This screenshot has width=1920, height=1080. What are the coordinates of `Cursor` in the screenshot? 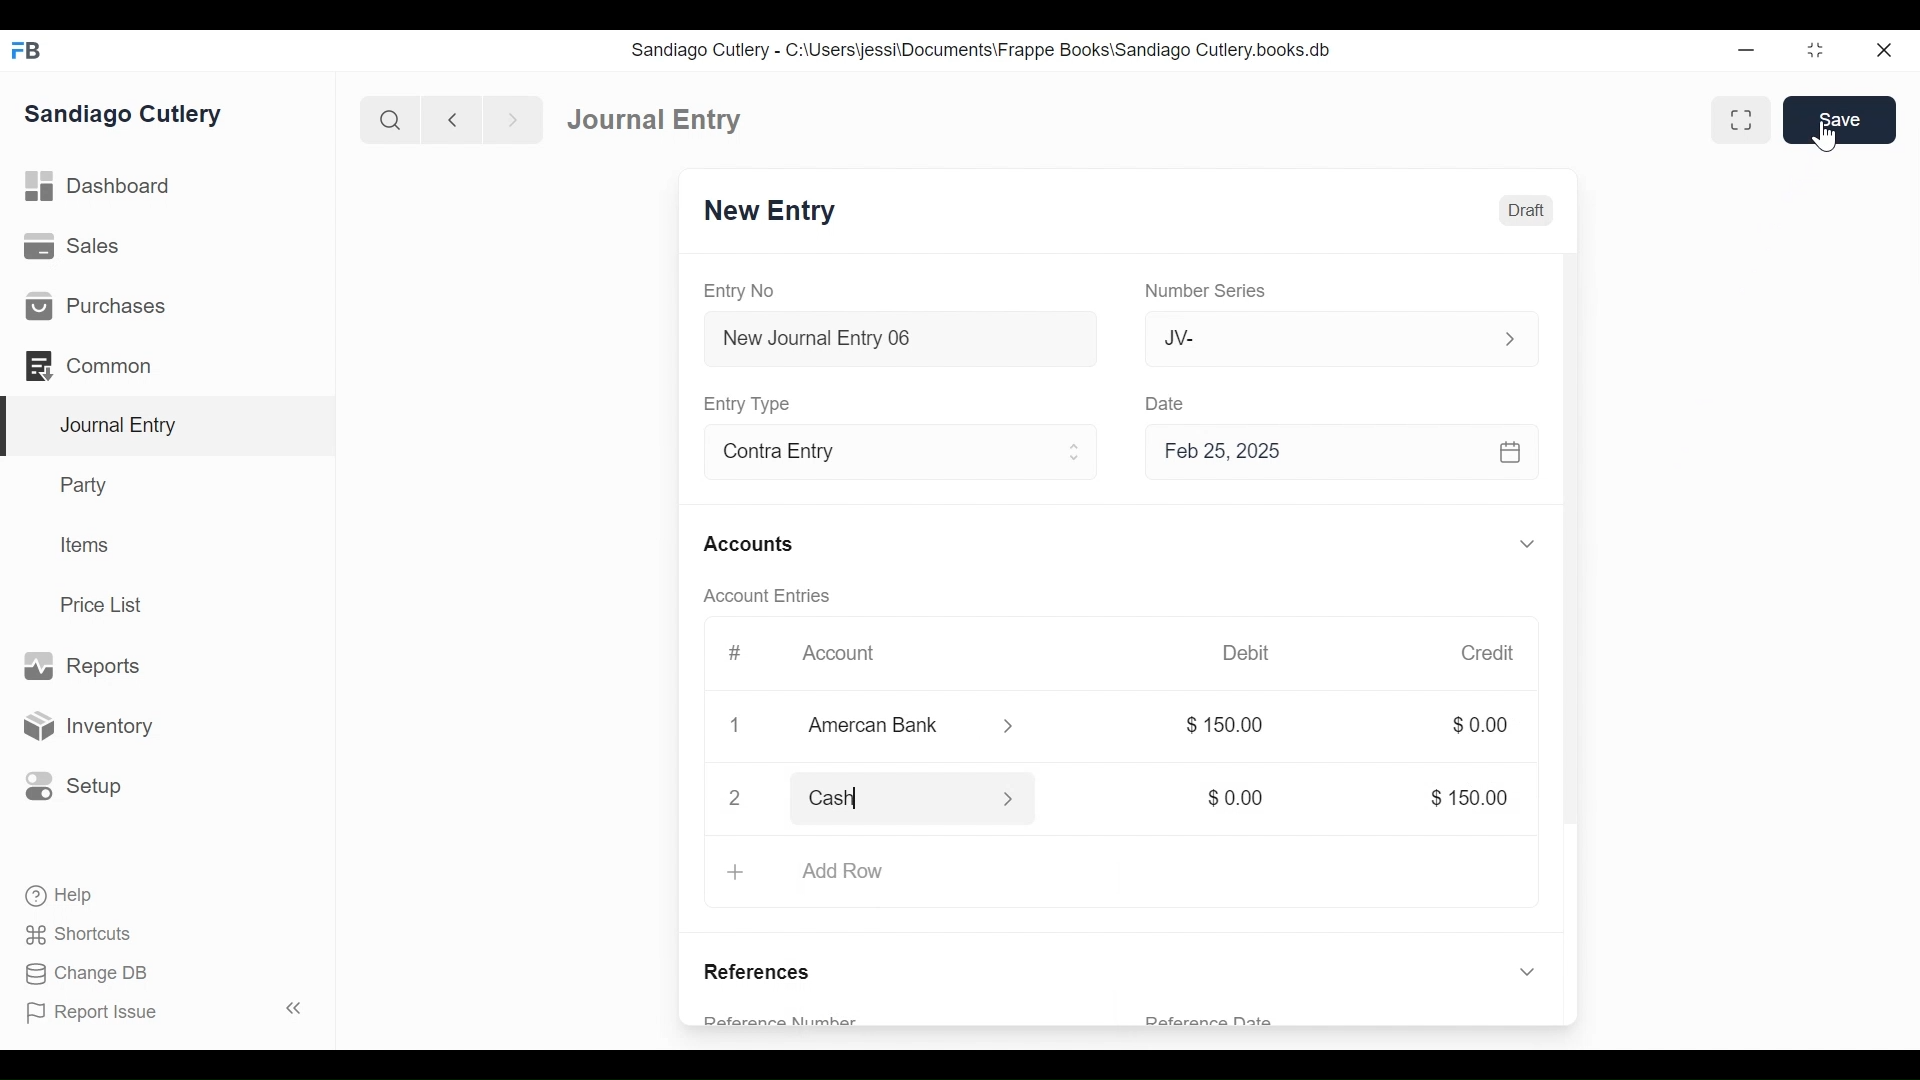 It's located at (1827, 136).